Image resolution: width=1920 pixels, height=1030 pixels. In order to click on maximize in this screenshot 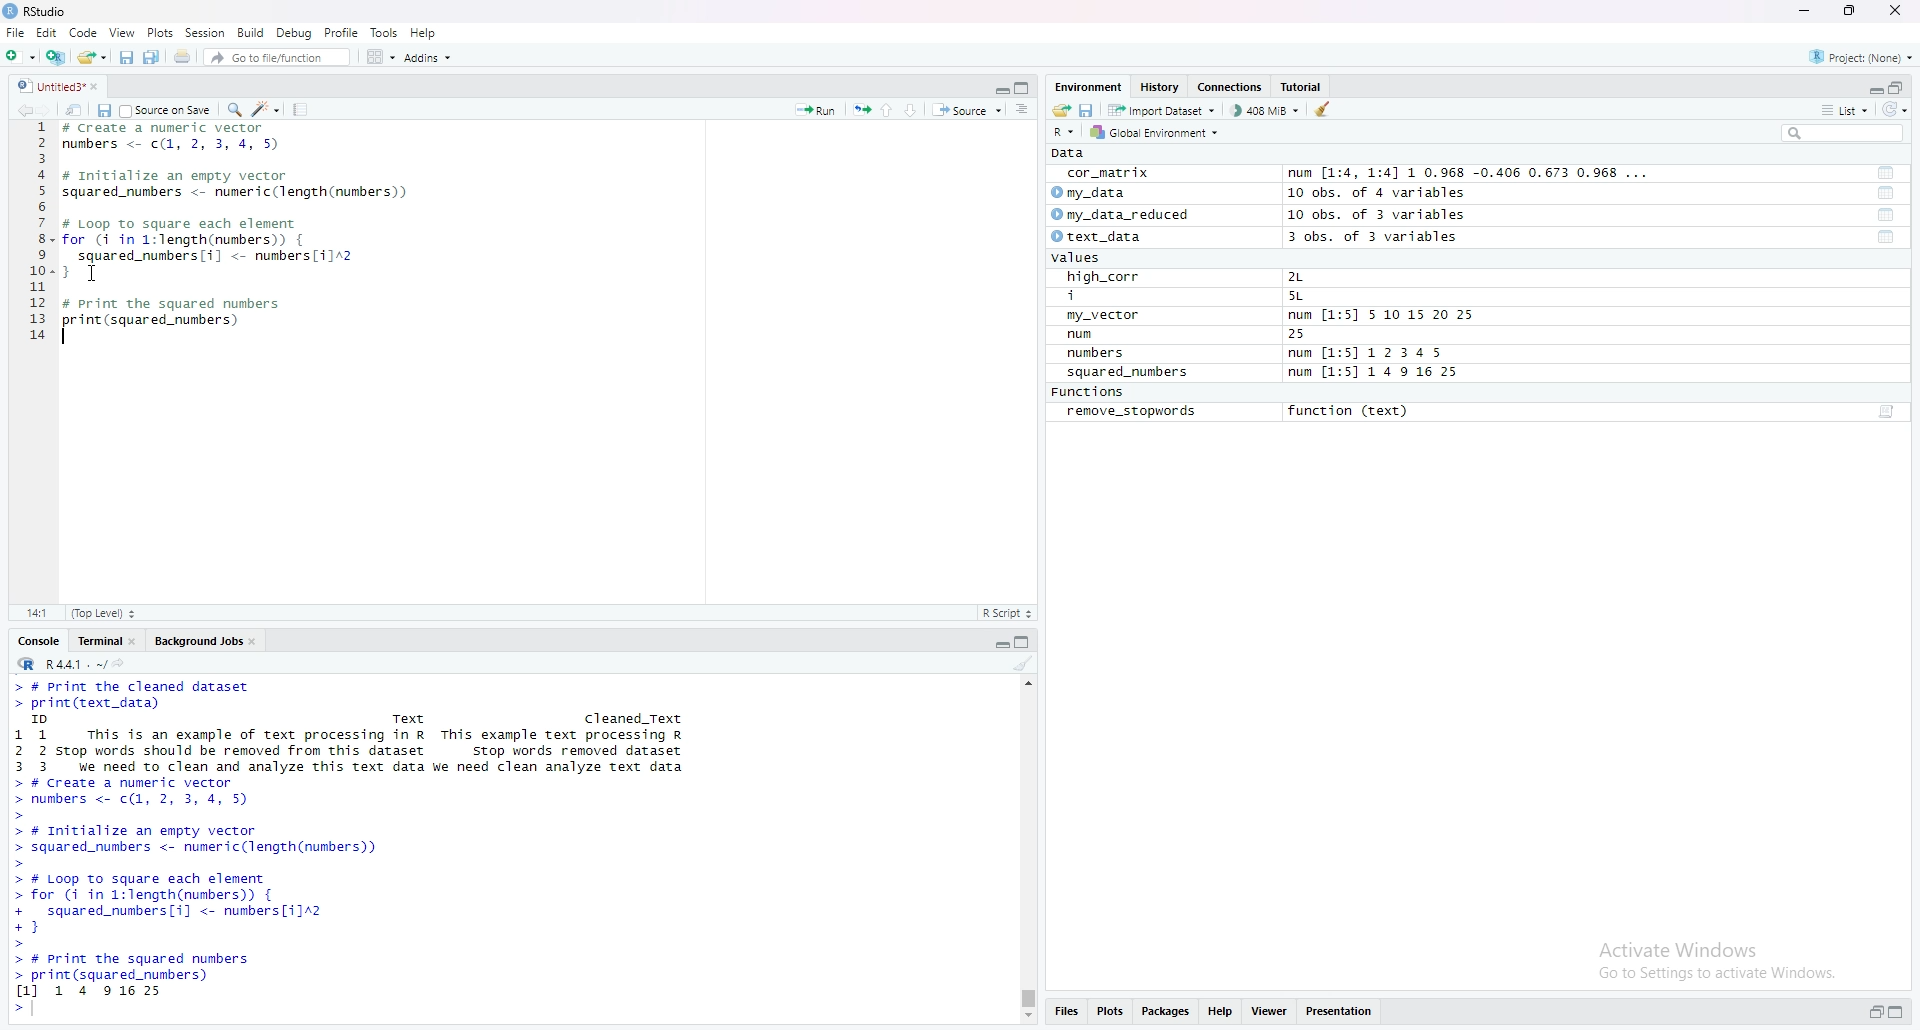, I will do `click(1898, 86)`.